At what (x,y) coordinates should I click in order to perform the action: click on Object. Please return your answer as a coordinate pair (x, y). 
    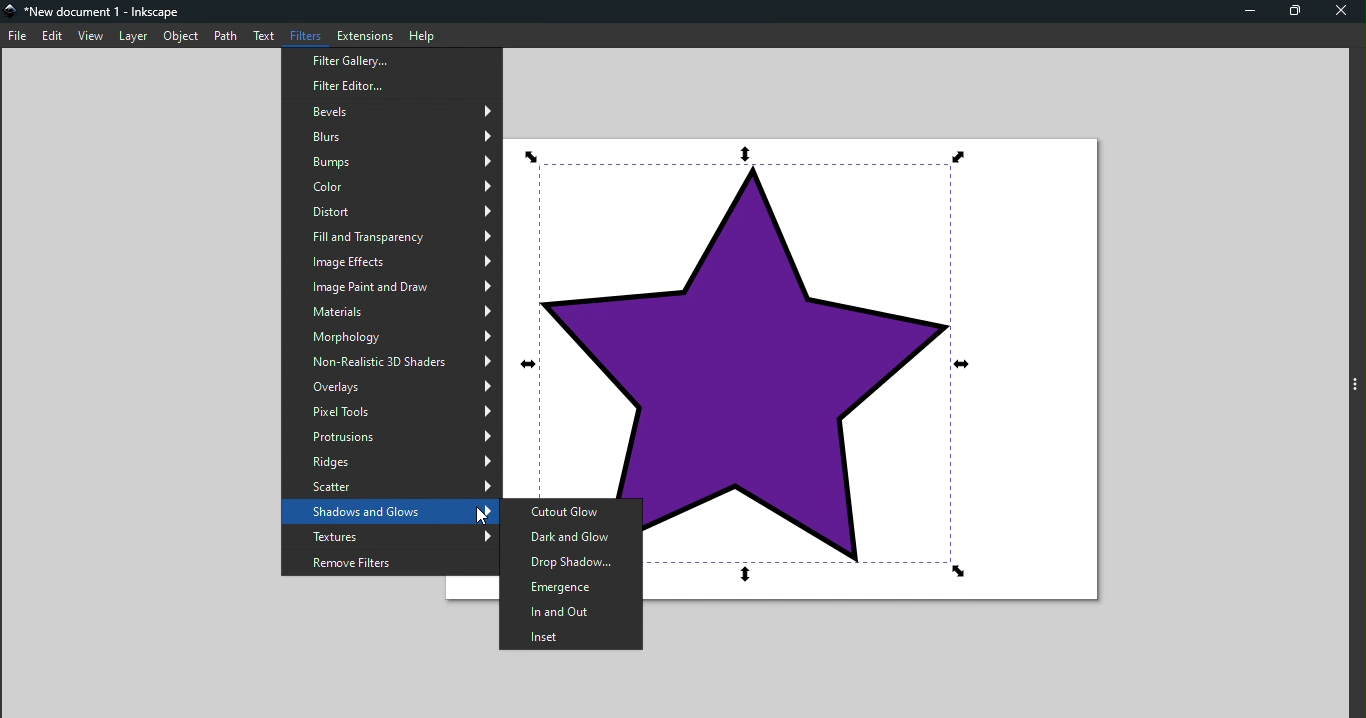
    Looking at the image, I should click on (181, 36).